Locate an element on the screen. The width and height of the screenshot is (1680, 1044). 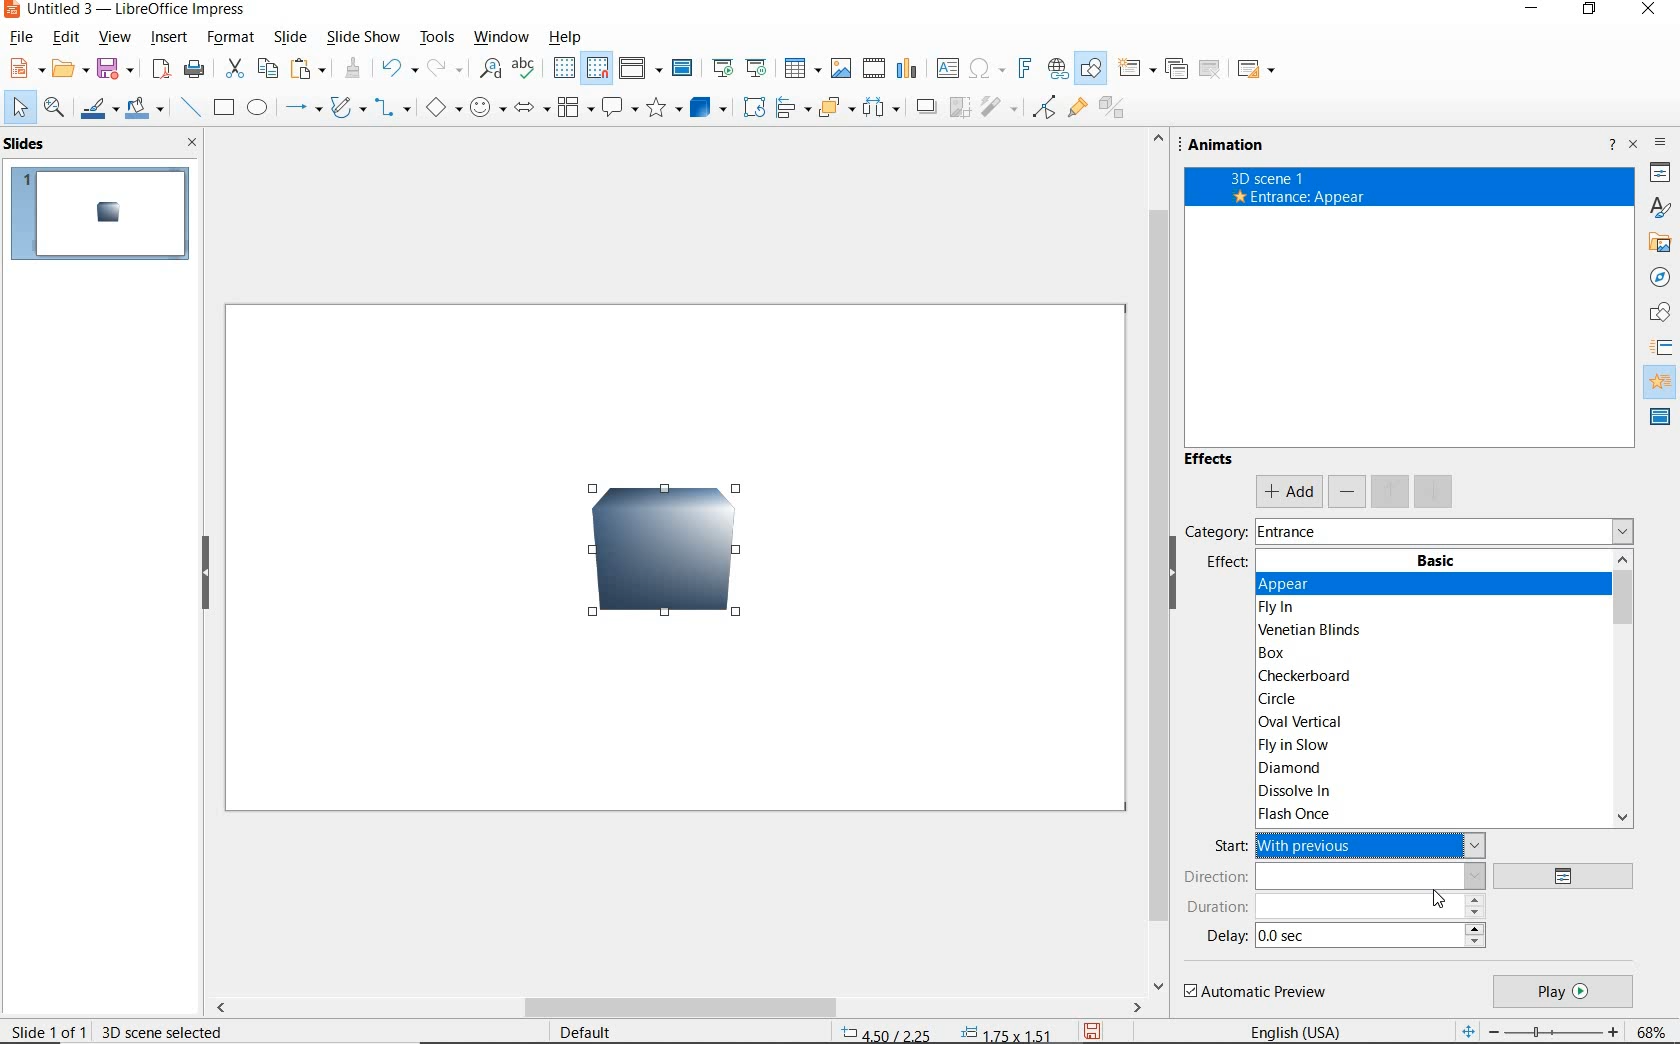
SHAPES is located at coordinates (1661, 314).